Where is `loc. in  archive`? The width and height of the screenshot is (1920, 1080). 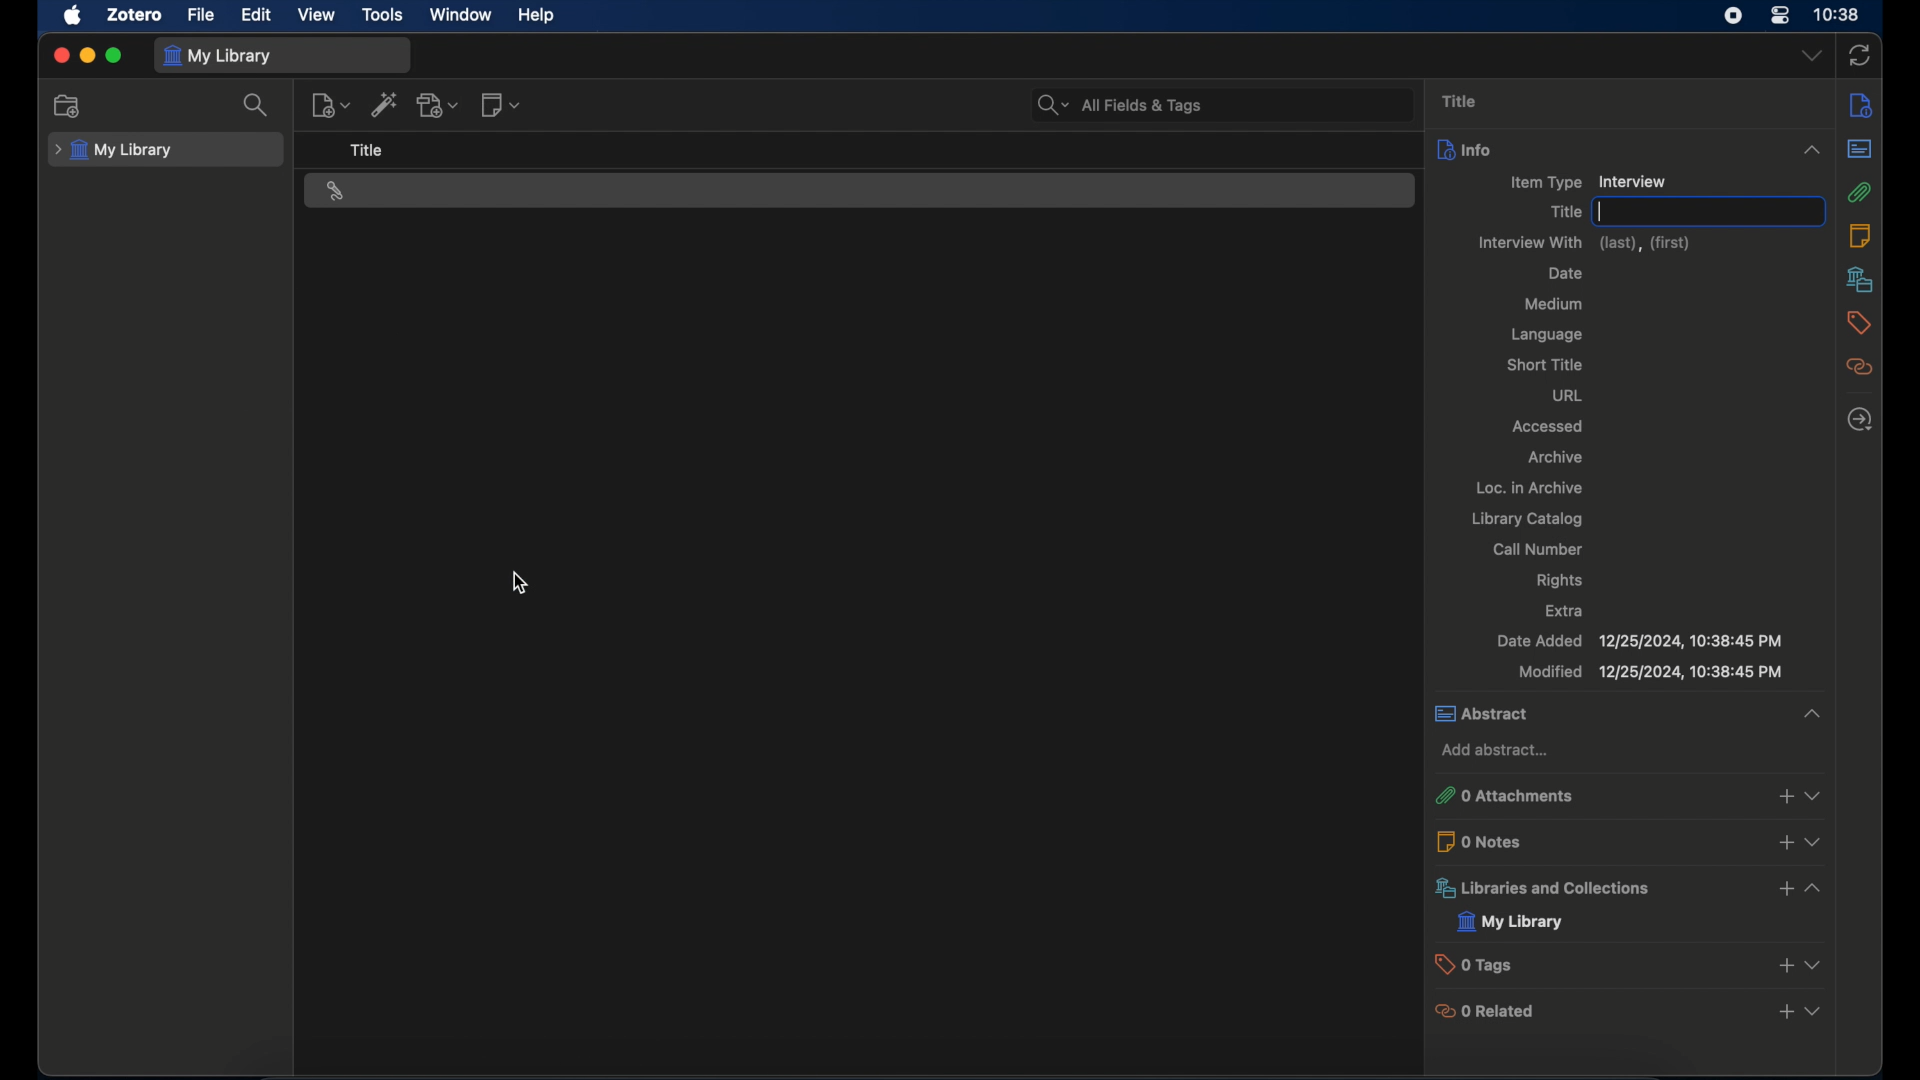
loc. in  archive is located at coordinates (1530, 486).